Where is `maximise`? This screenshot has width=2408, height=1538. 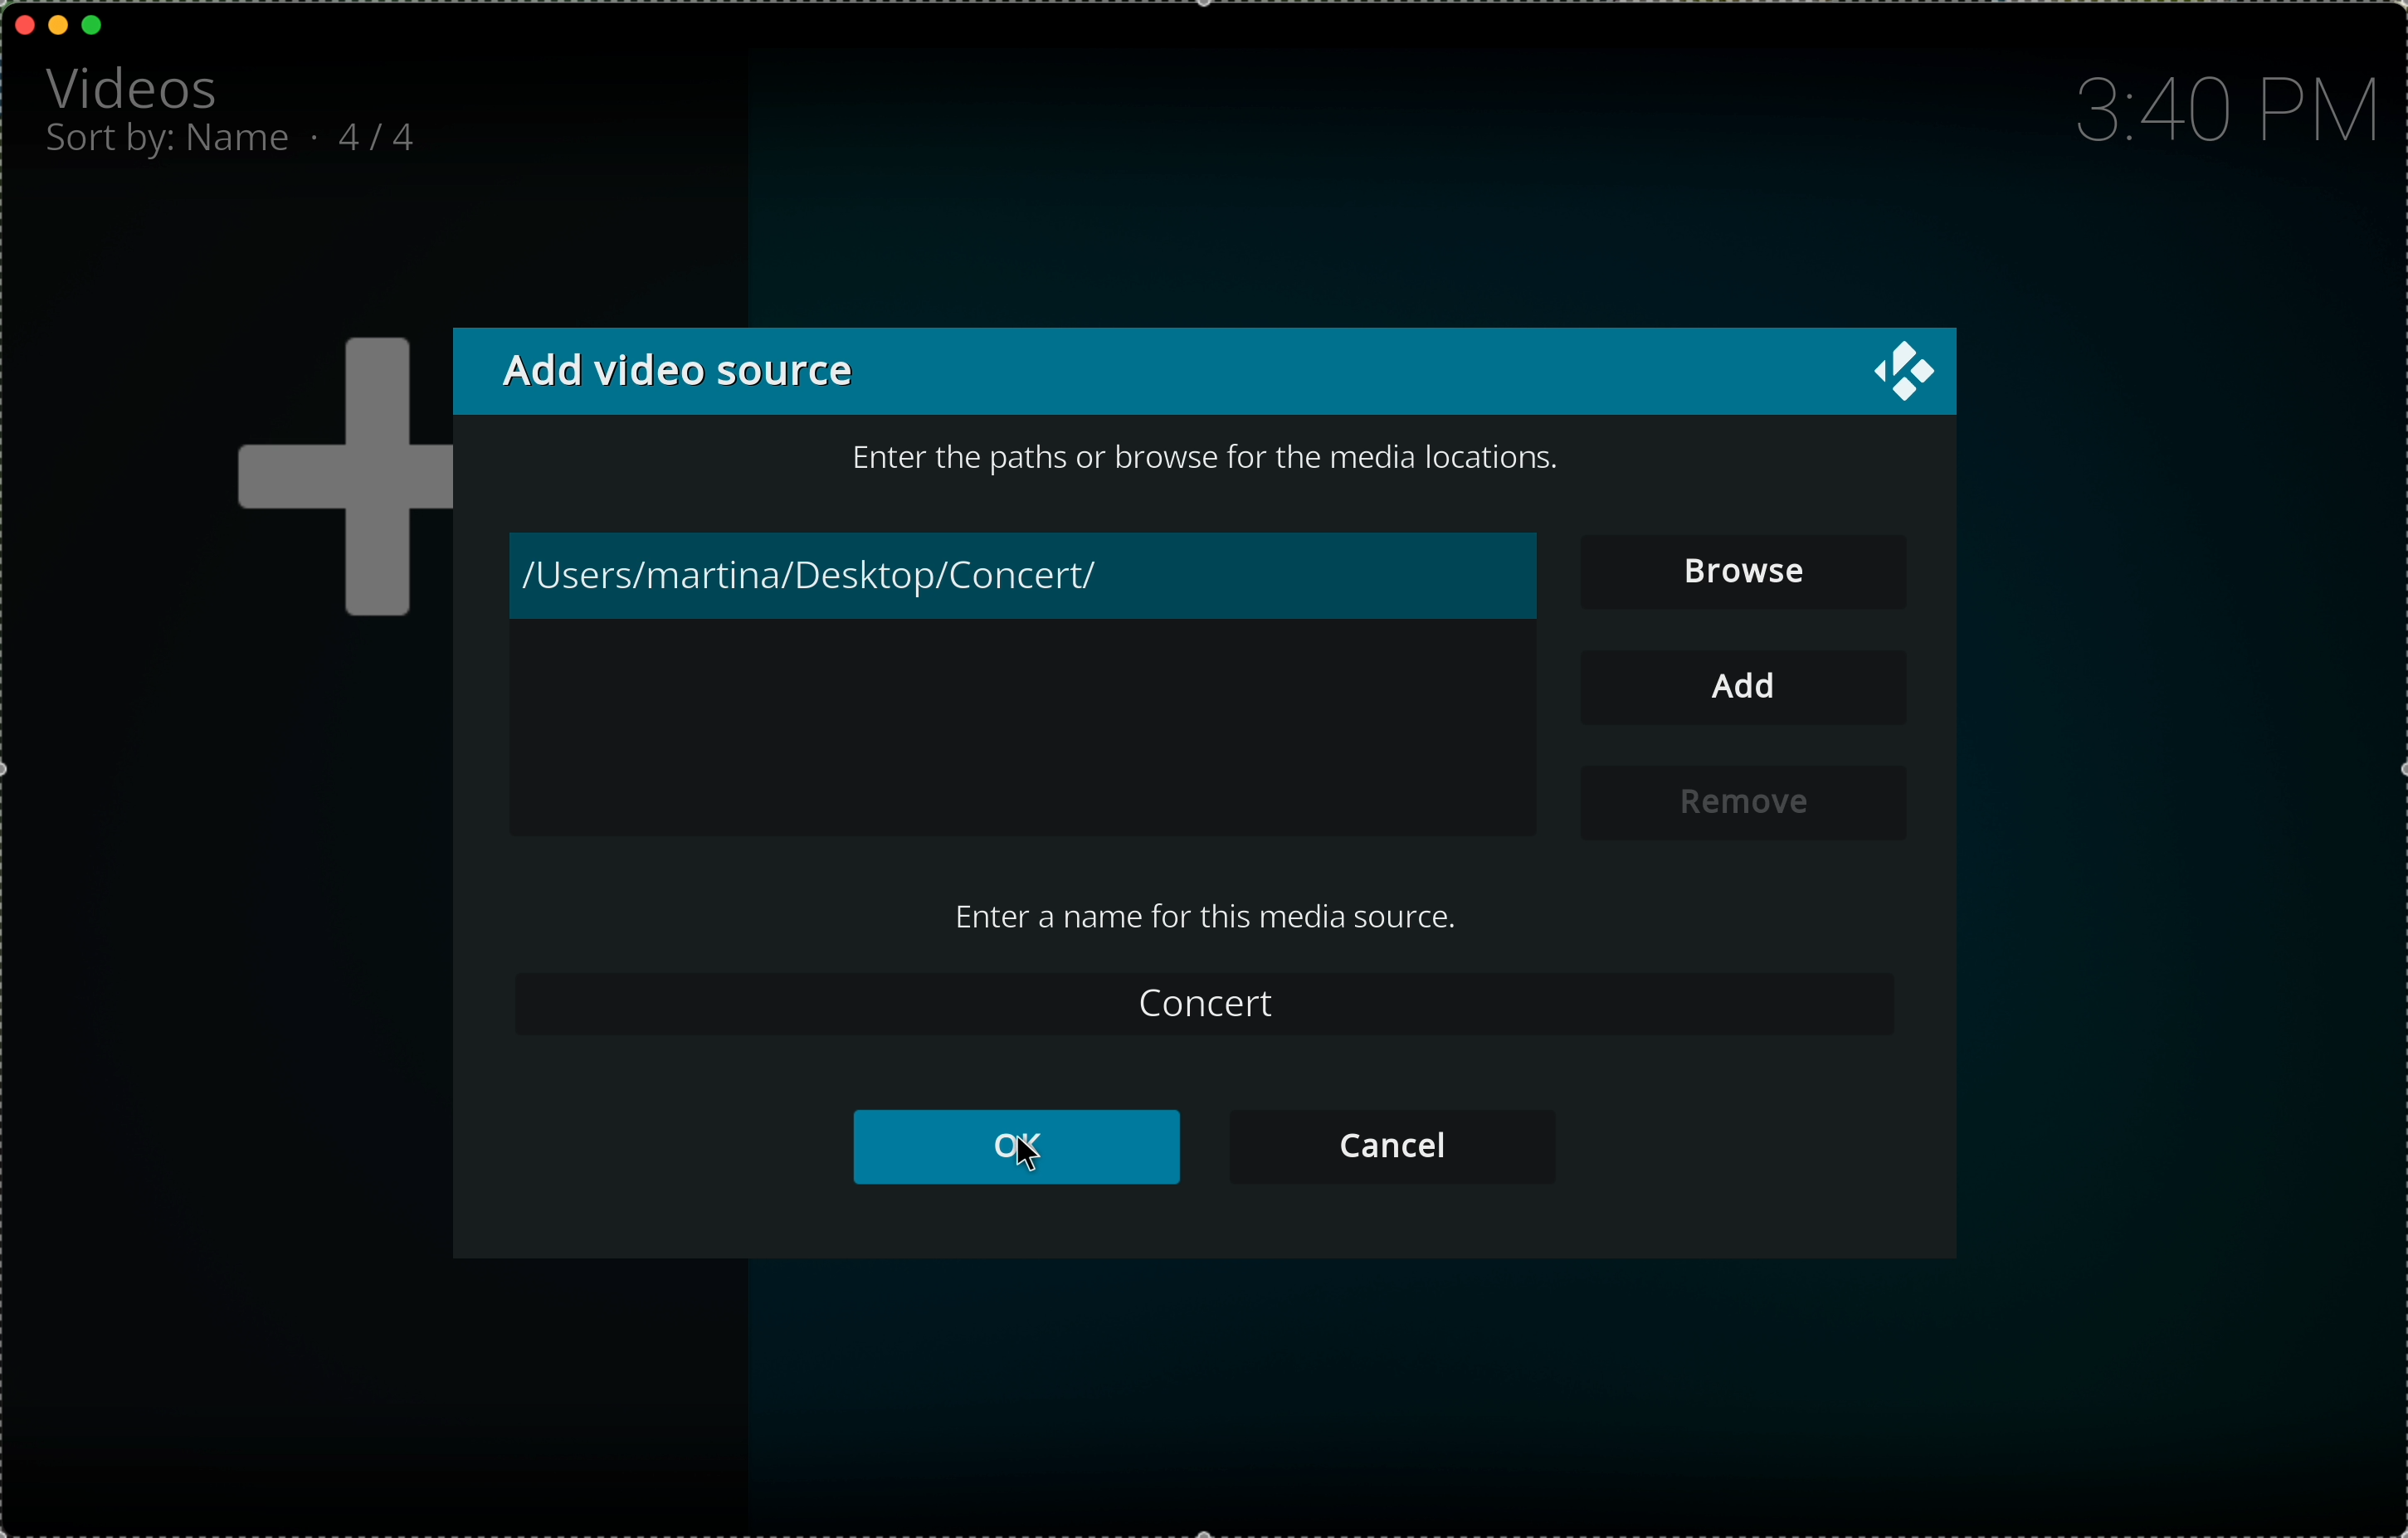
maximise is located at coordinates (94, 25).